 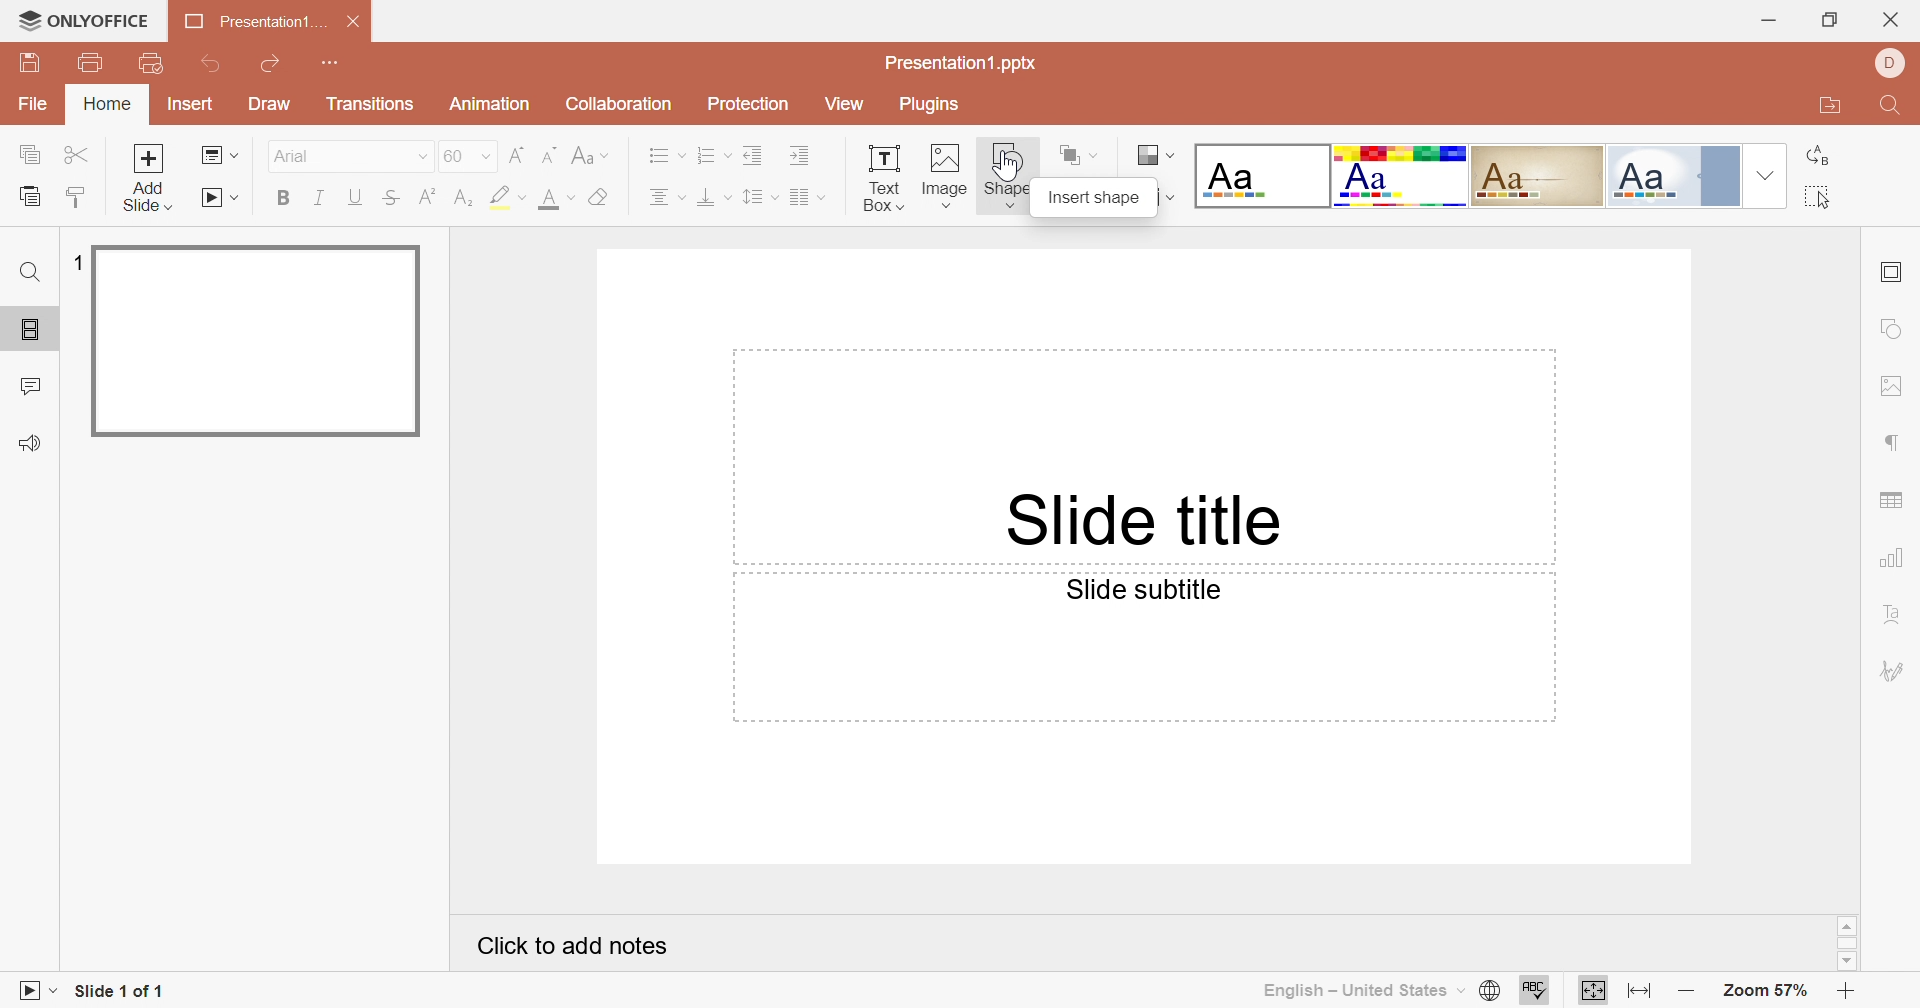 I want to click on Bold, so click(x=281, y=196).